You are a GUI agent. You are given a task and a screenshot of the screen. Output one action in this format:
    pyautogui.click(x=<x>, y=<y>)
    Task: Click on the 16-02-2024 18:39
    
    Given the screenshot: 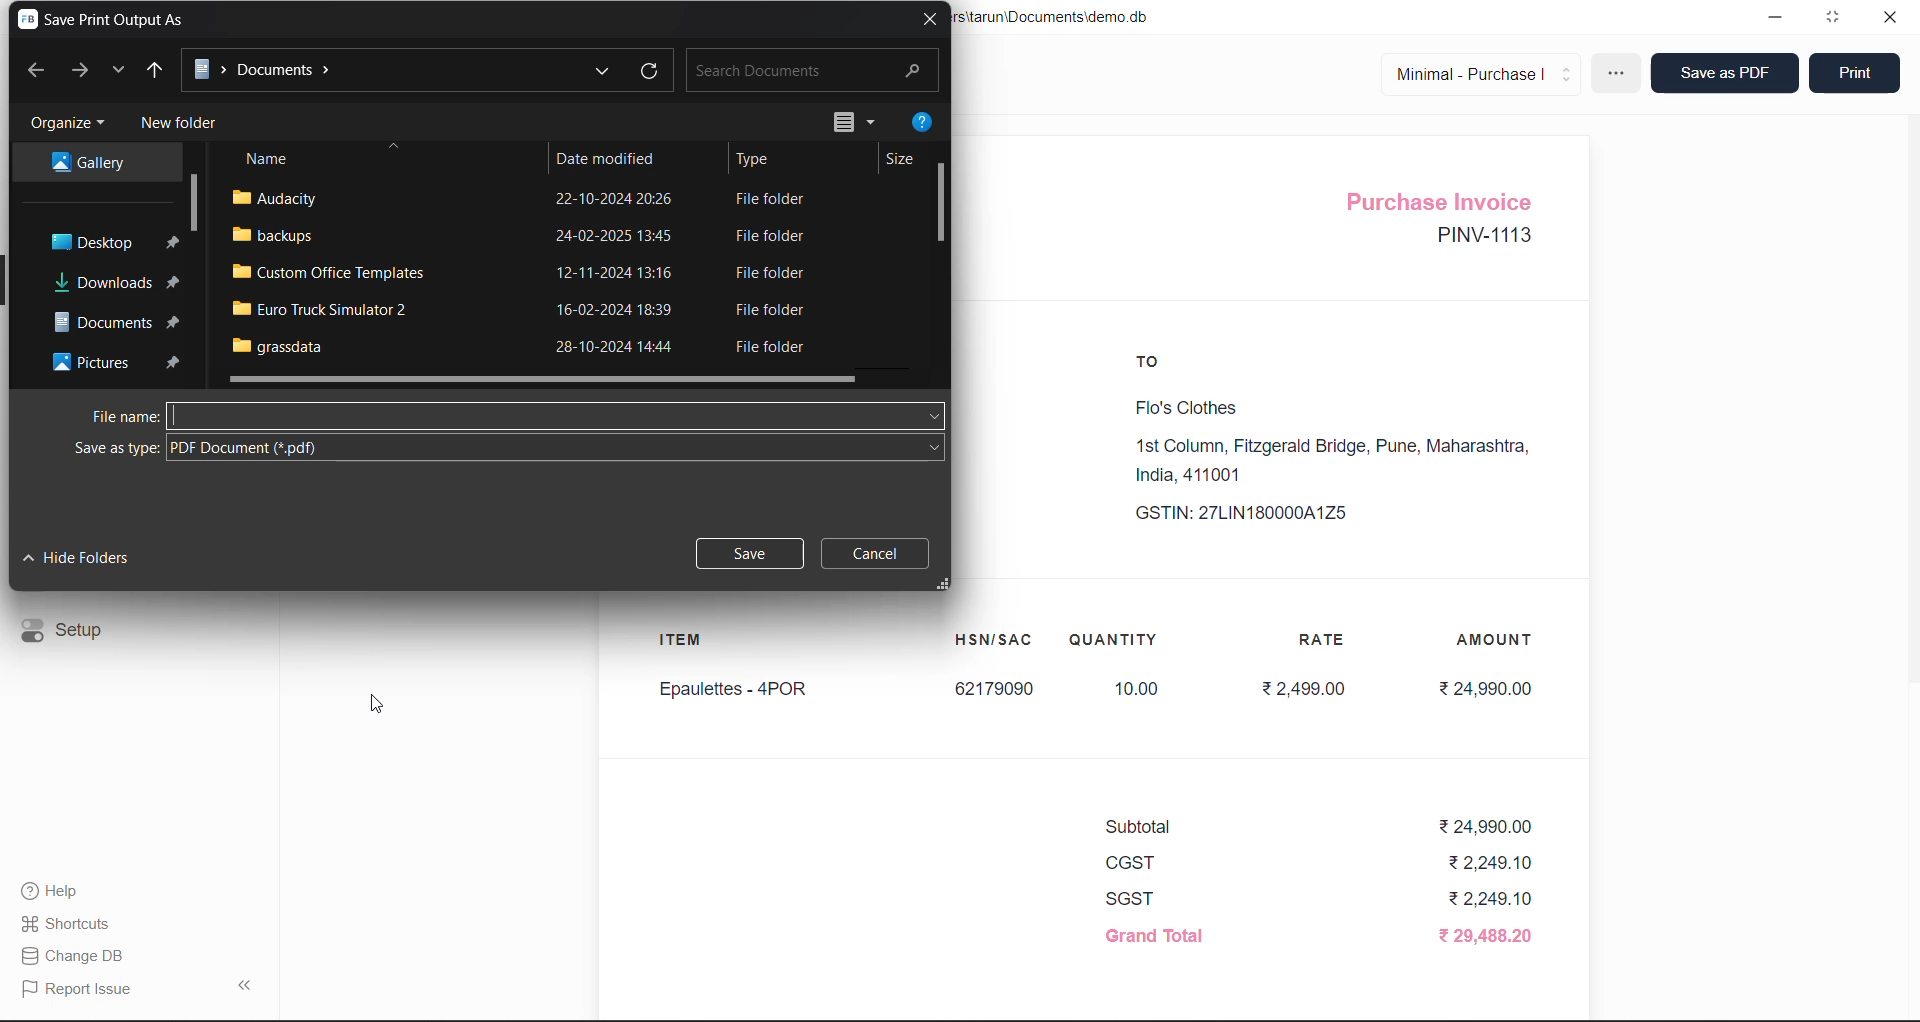 What is the action you would take?
    pyautogui.click(x=615, y=308)
    